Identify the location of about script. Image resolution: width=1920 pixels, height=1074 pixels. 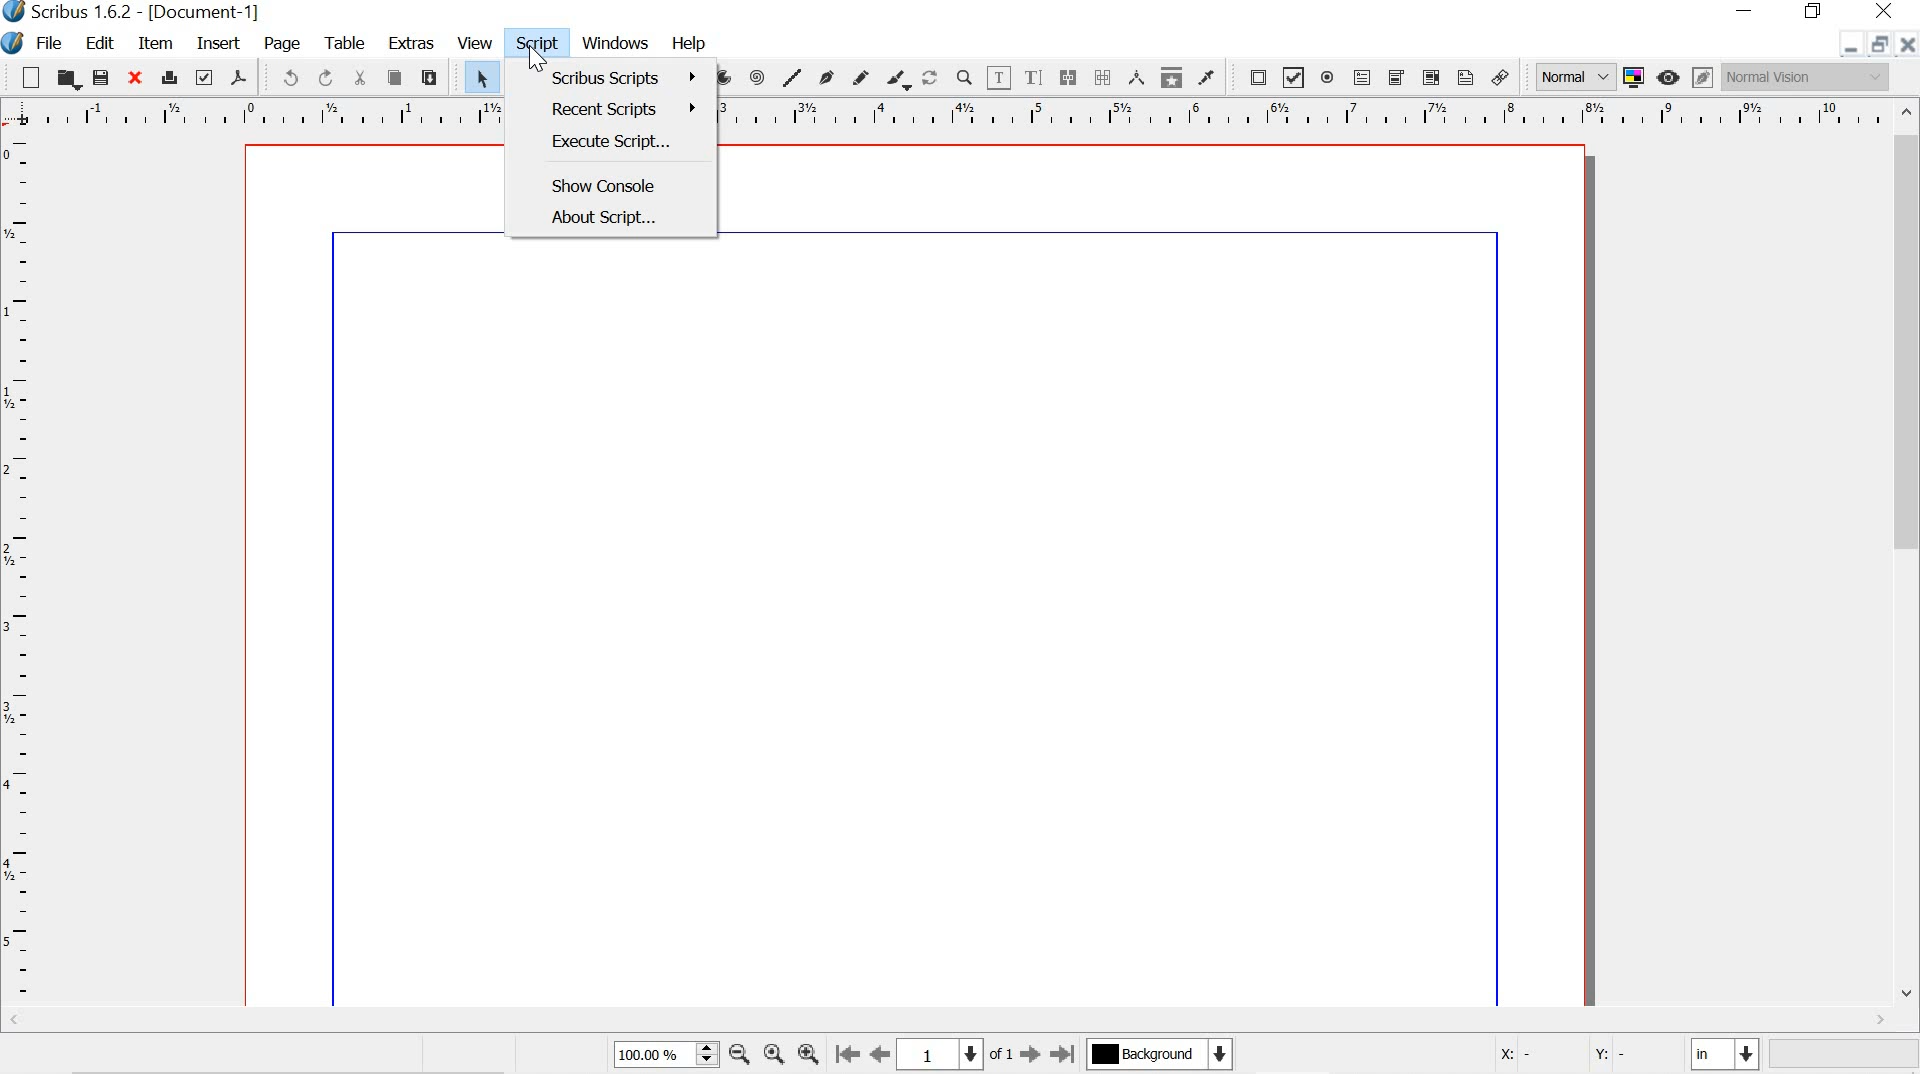
(604, 218).